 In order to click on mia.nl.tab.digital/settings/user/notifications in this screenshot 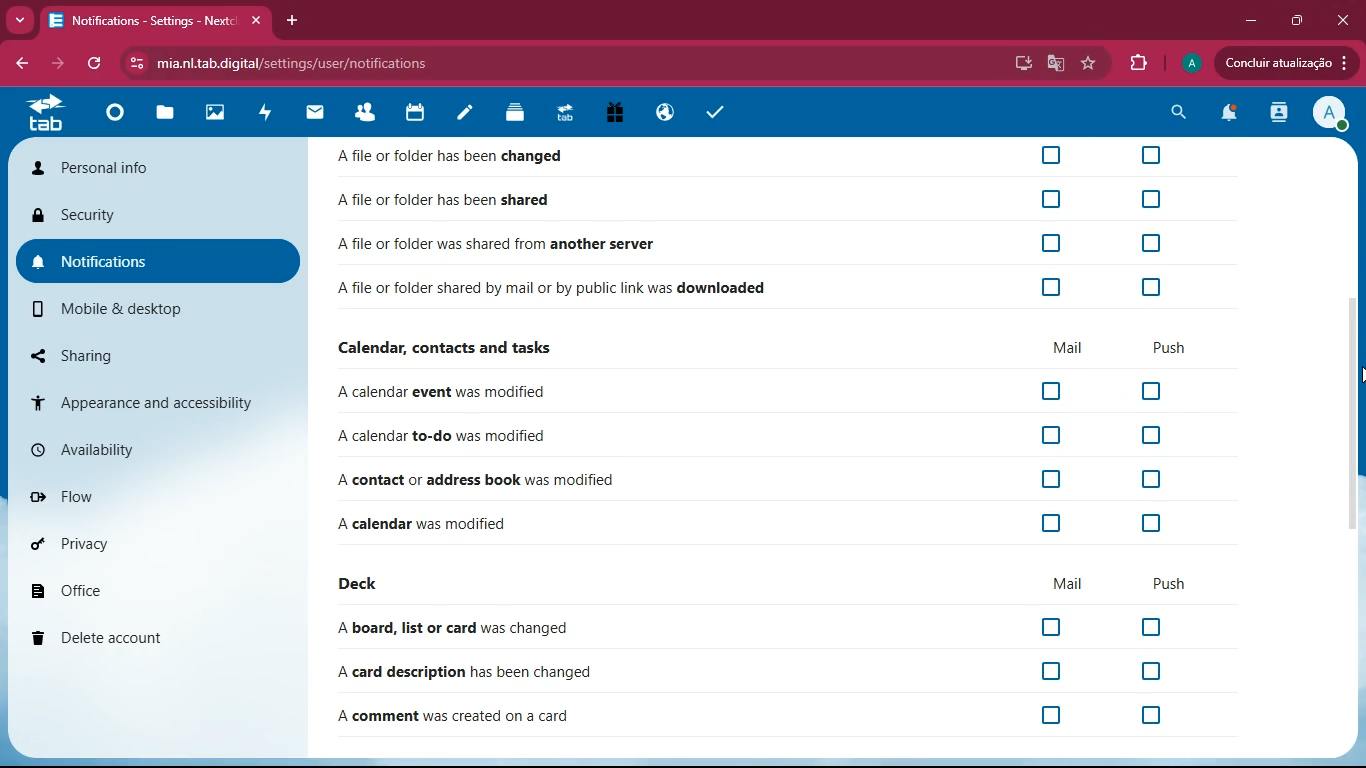, I will do `click(295, 66)`.